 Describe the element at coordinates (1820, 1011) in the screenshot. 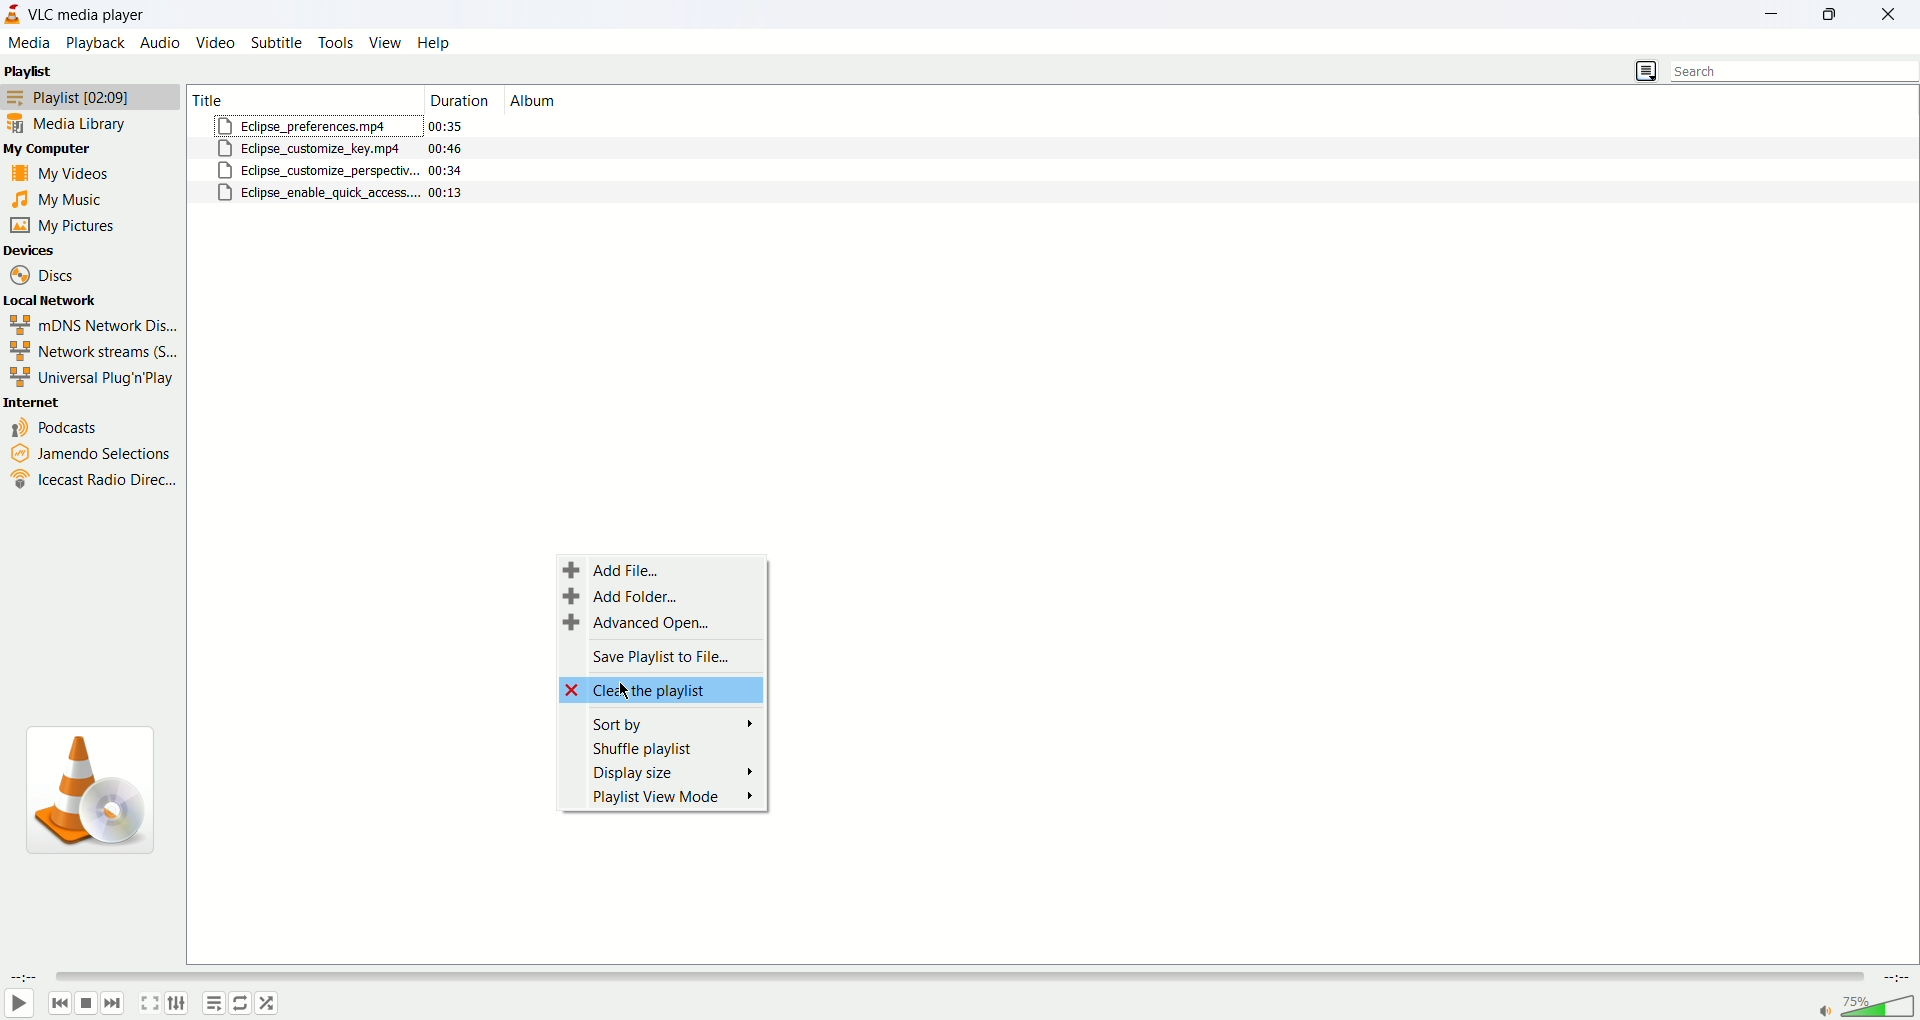

I see `mute/unmute` at that location.